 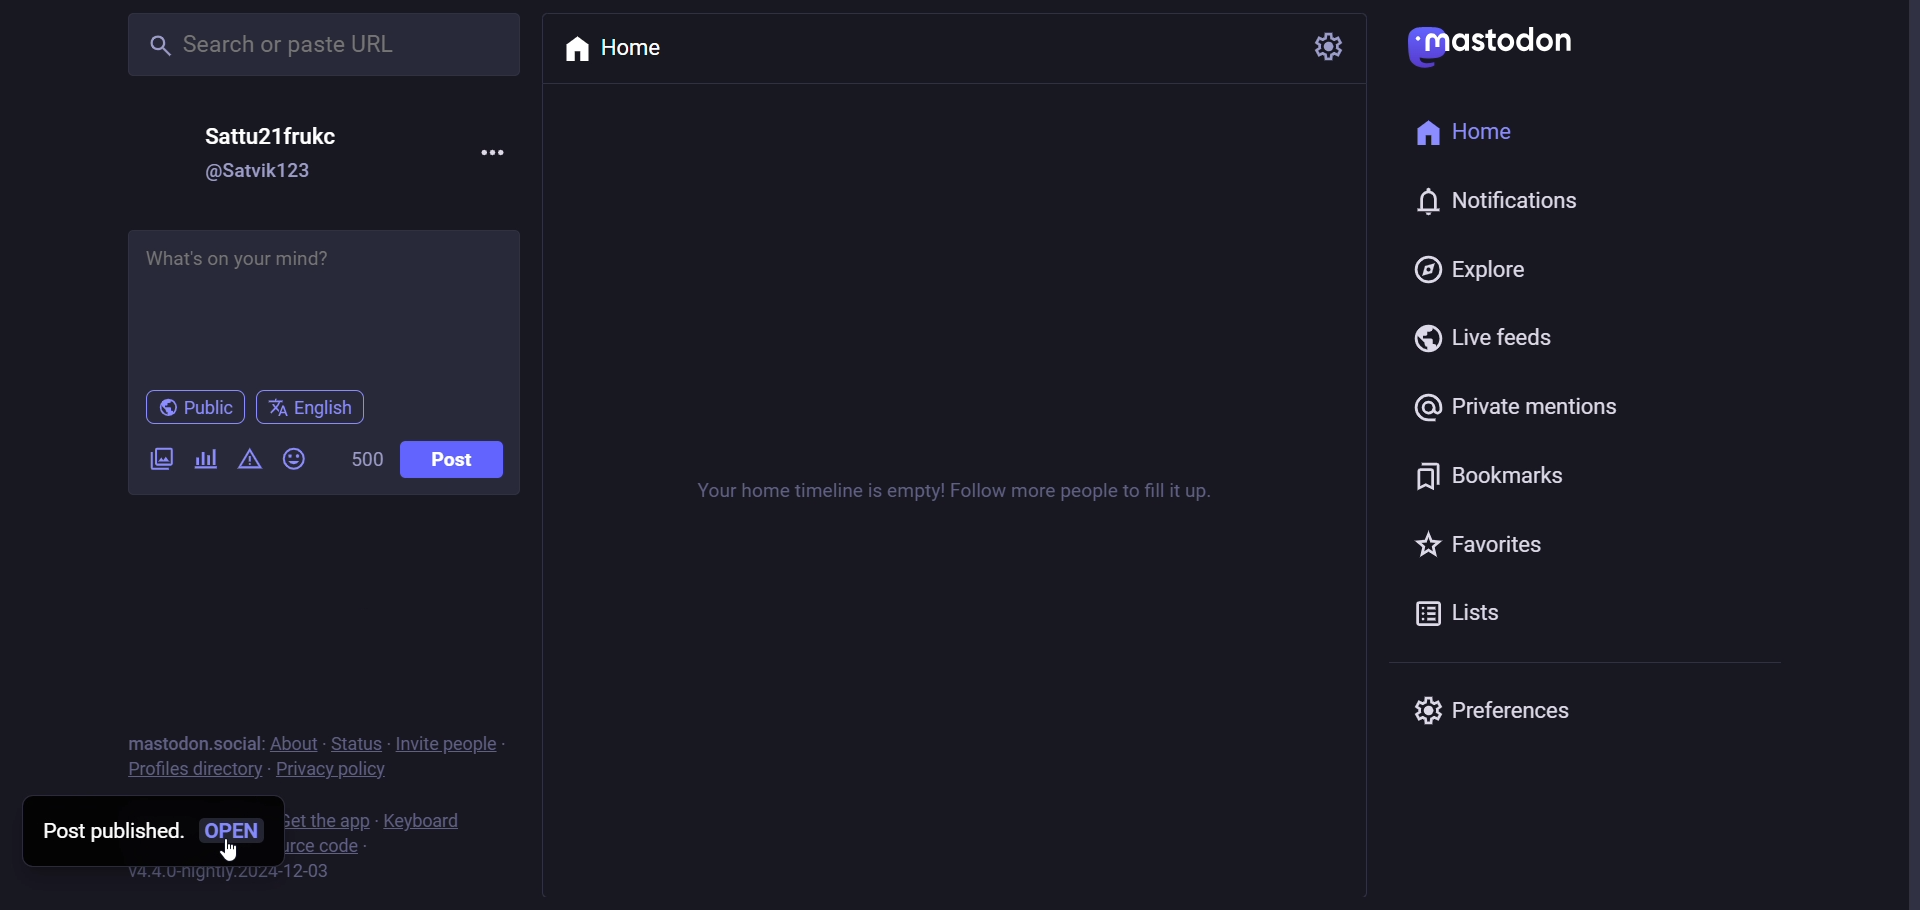 I want to click on Preferences, so click(x=1496, y=710).